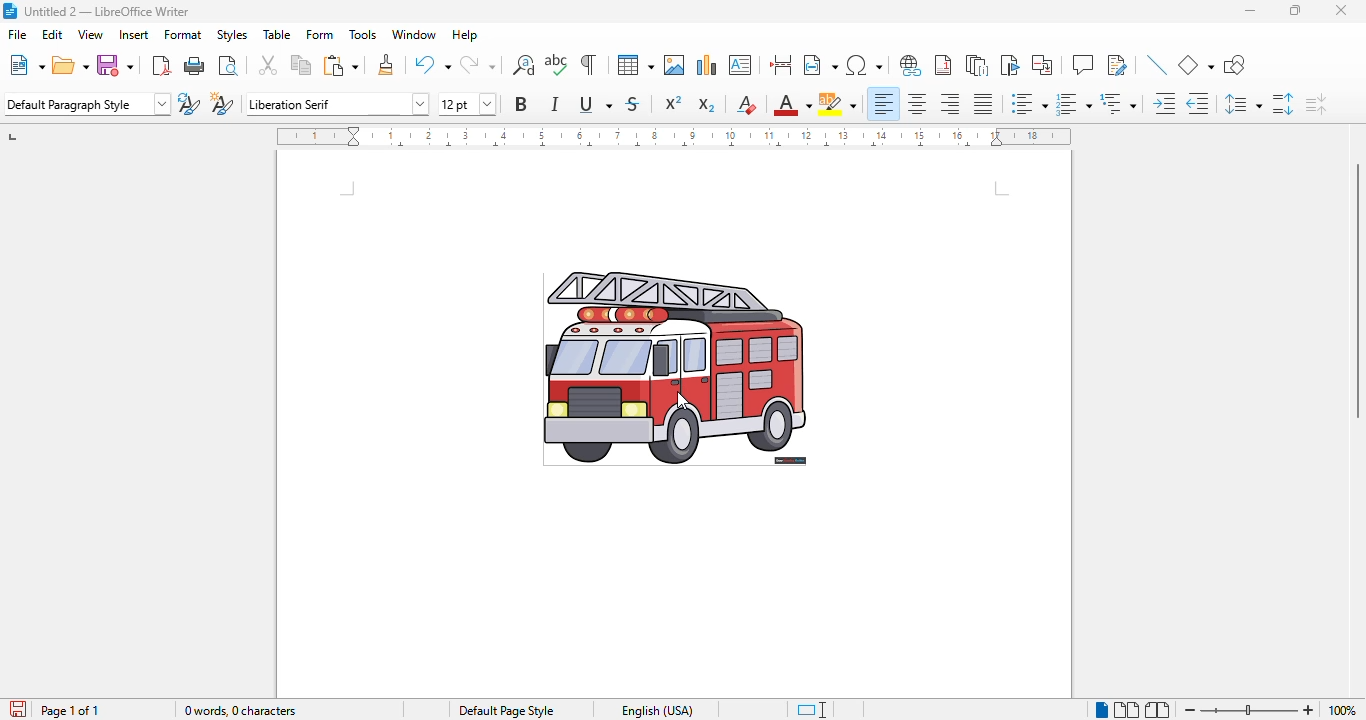  What do you see at coordinates (1156, 64) in the screenshot?
I see `insert line` at bounding box center [1156, 64].